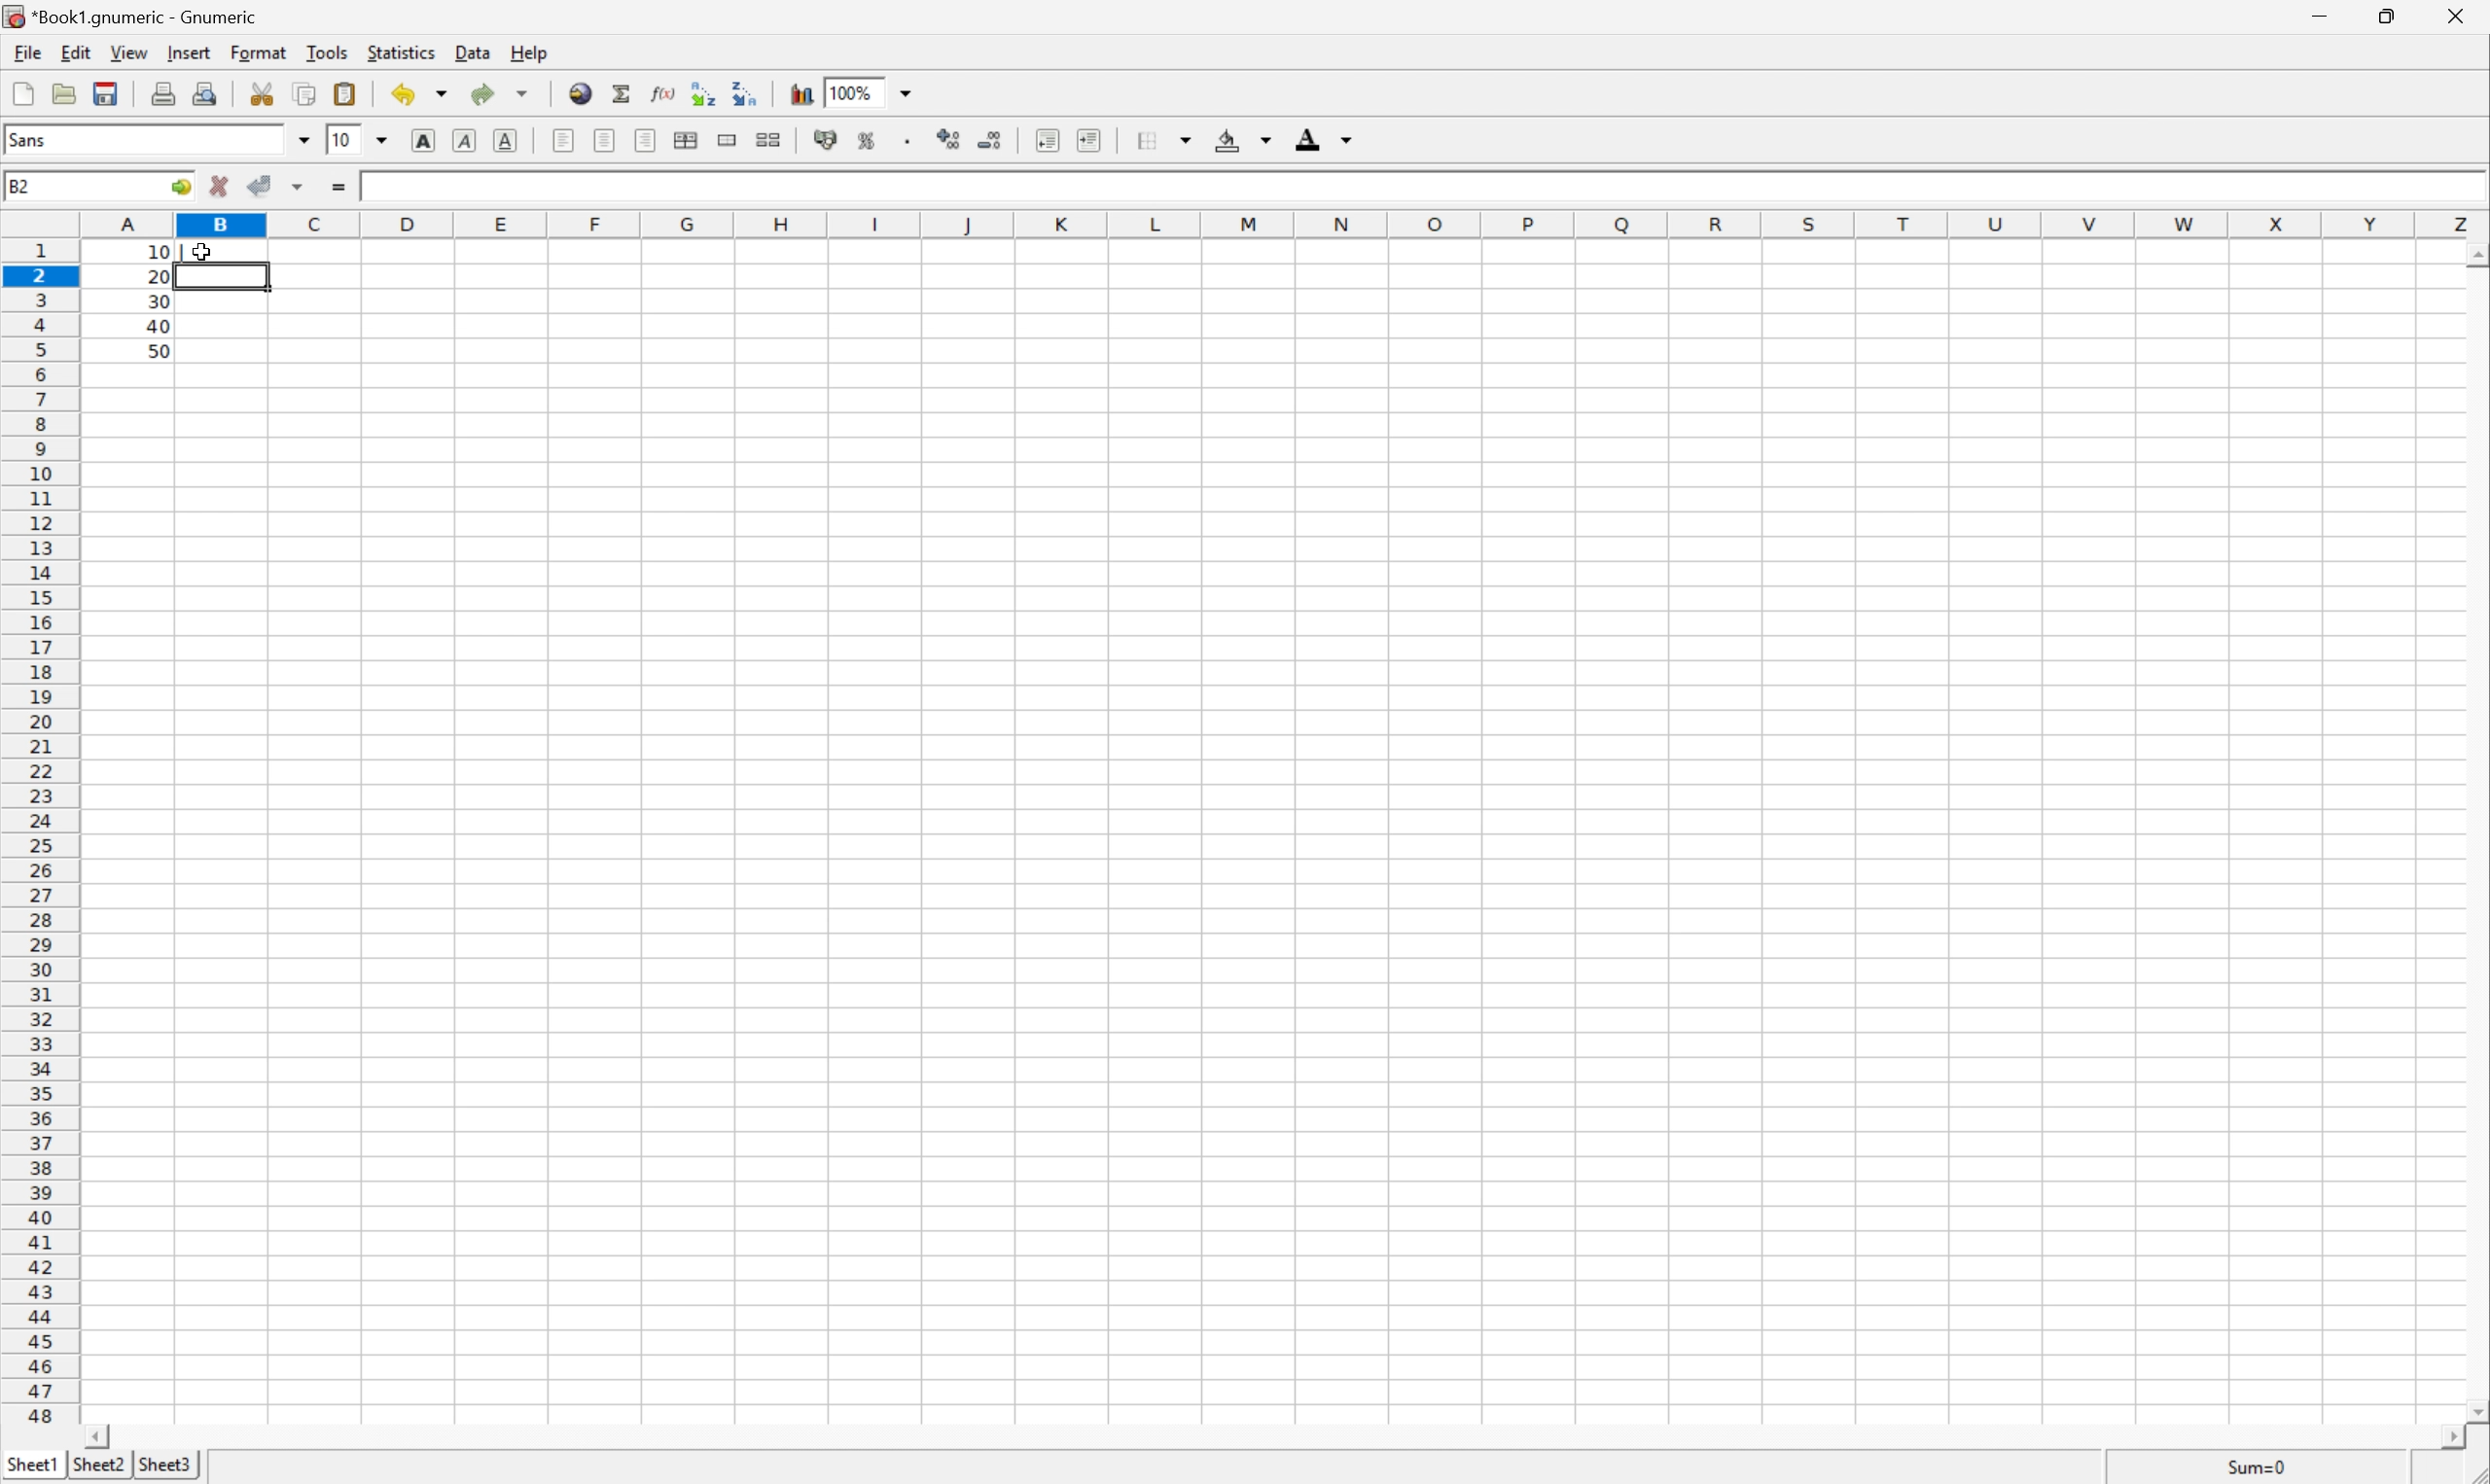 The width and height of the screenshot is (2490, 1484). Describe the element at coordinates (160, 301) in the screenshot. I see `30` at that location.